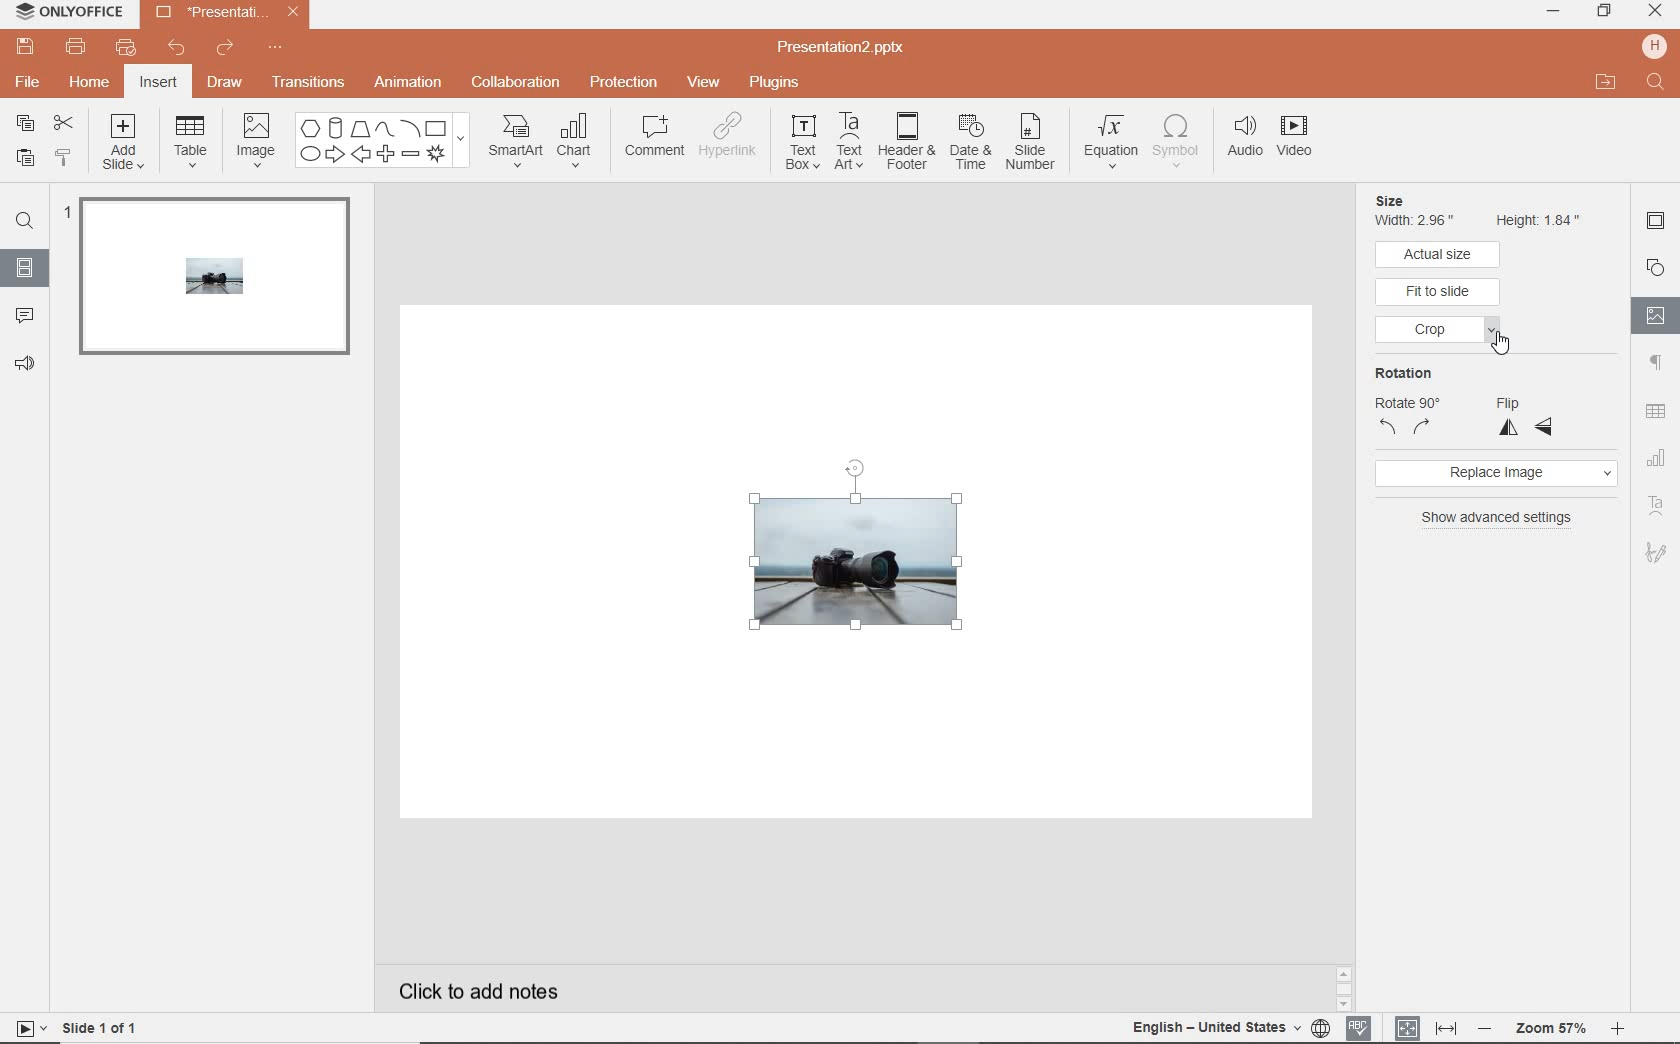 The image size is (1680, 1044). I want to click on shapes, so click(380, 141).